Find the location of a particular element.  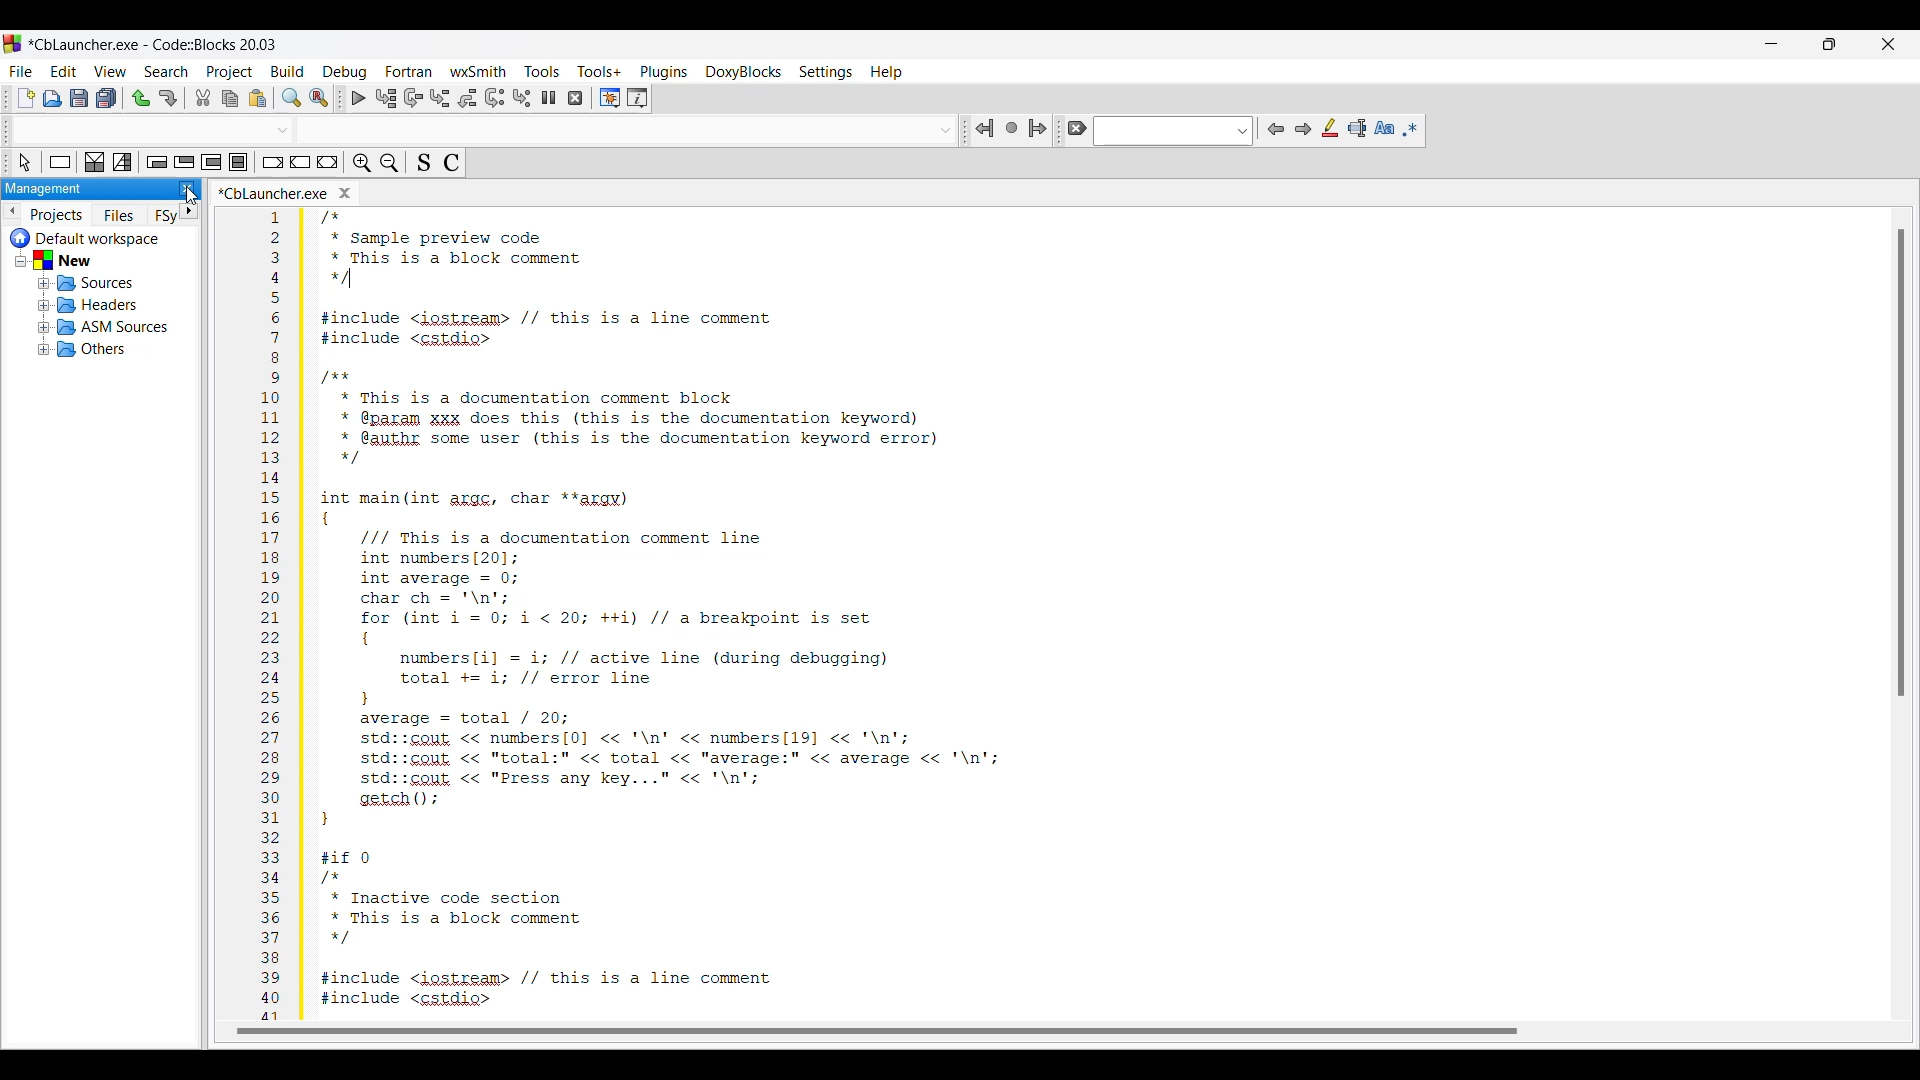

Continue instruction is located at coordinates (300, 162).